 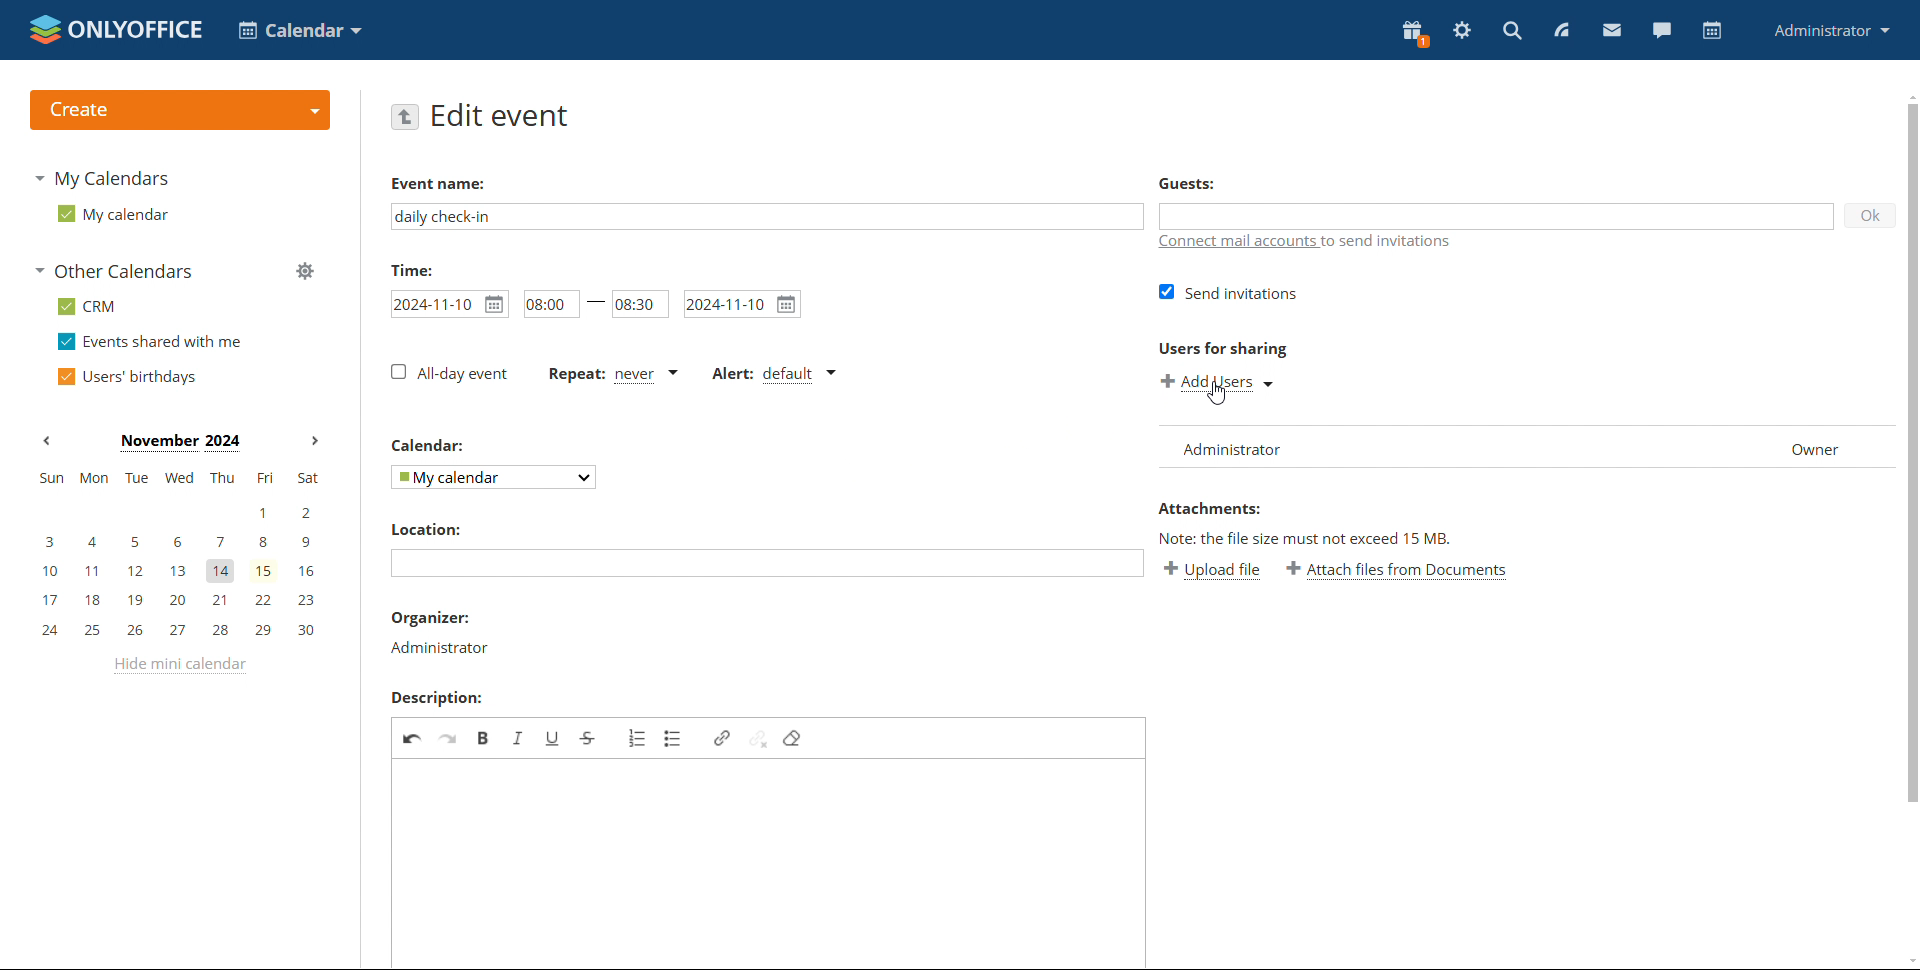 What do you see at coordinates (722, 737) in the screenshot?
I see `link` at bounding box center [722, 737].